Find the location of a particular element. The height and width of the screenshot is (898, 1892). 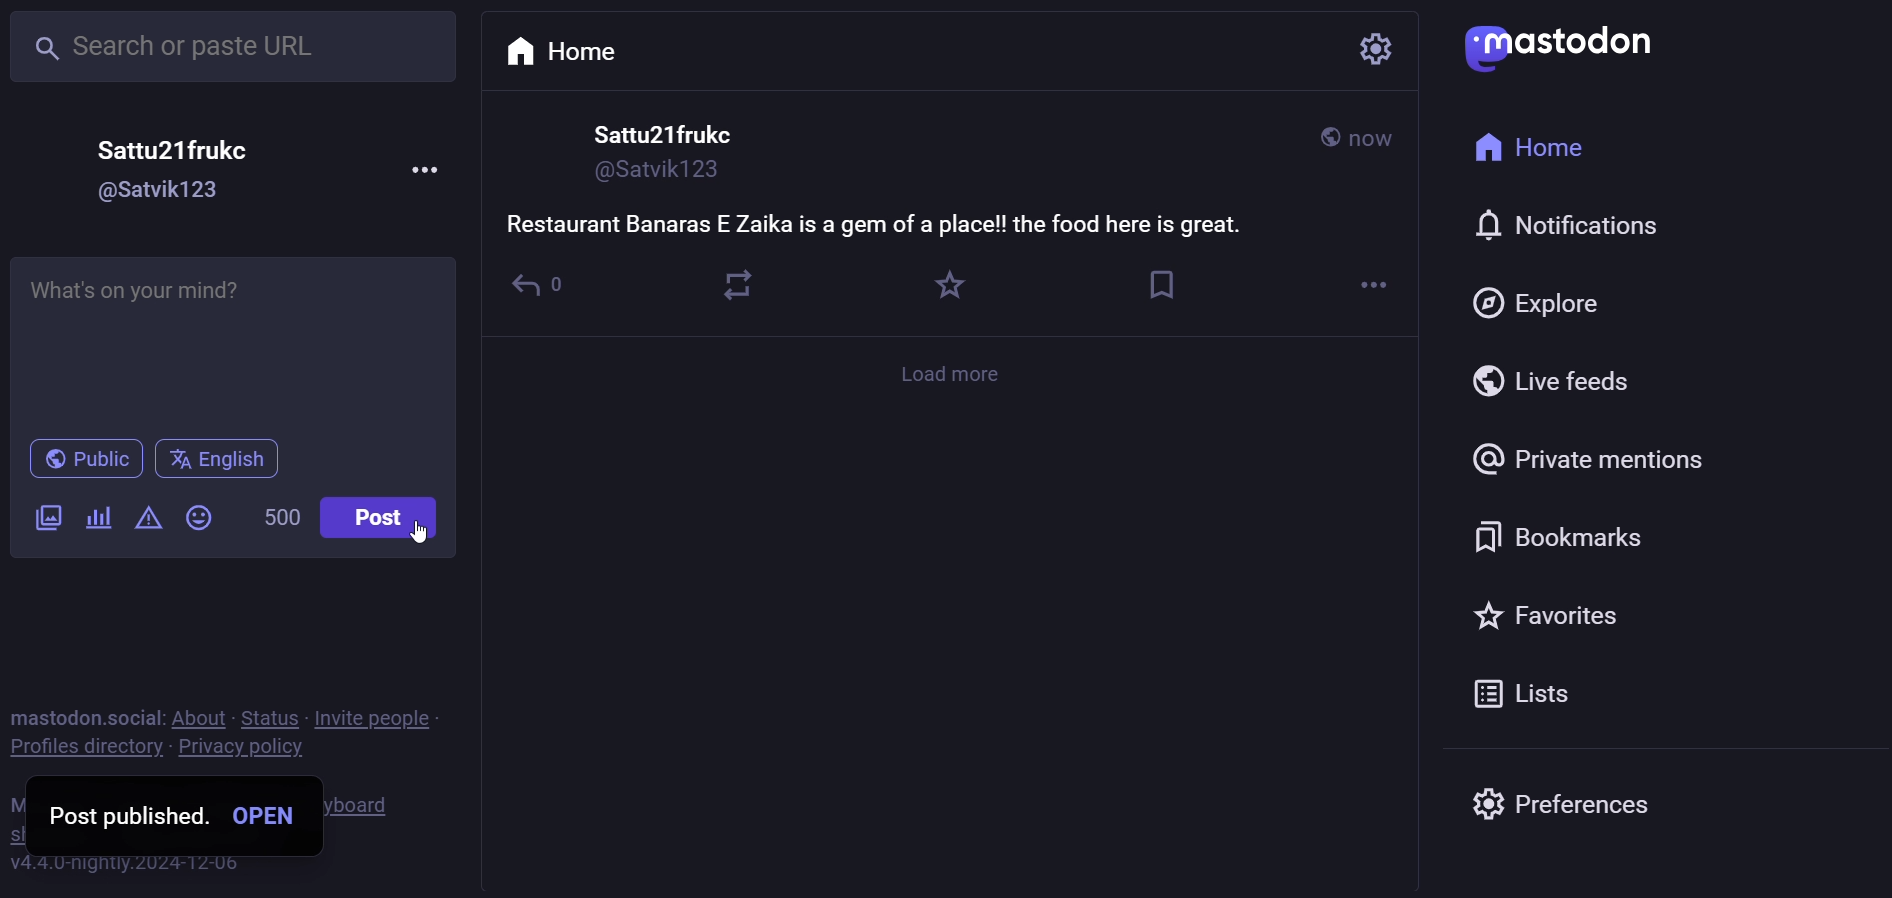

id is located at coordinates (654, 176).